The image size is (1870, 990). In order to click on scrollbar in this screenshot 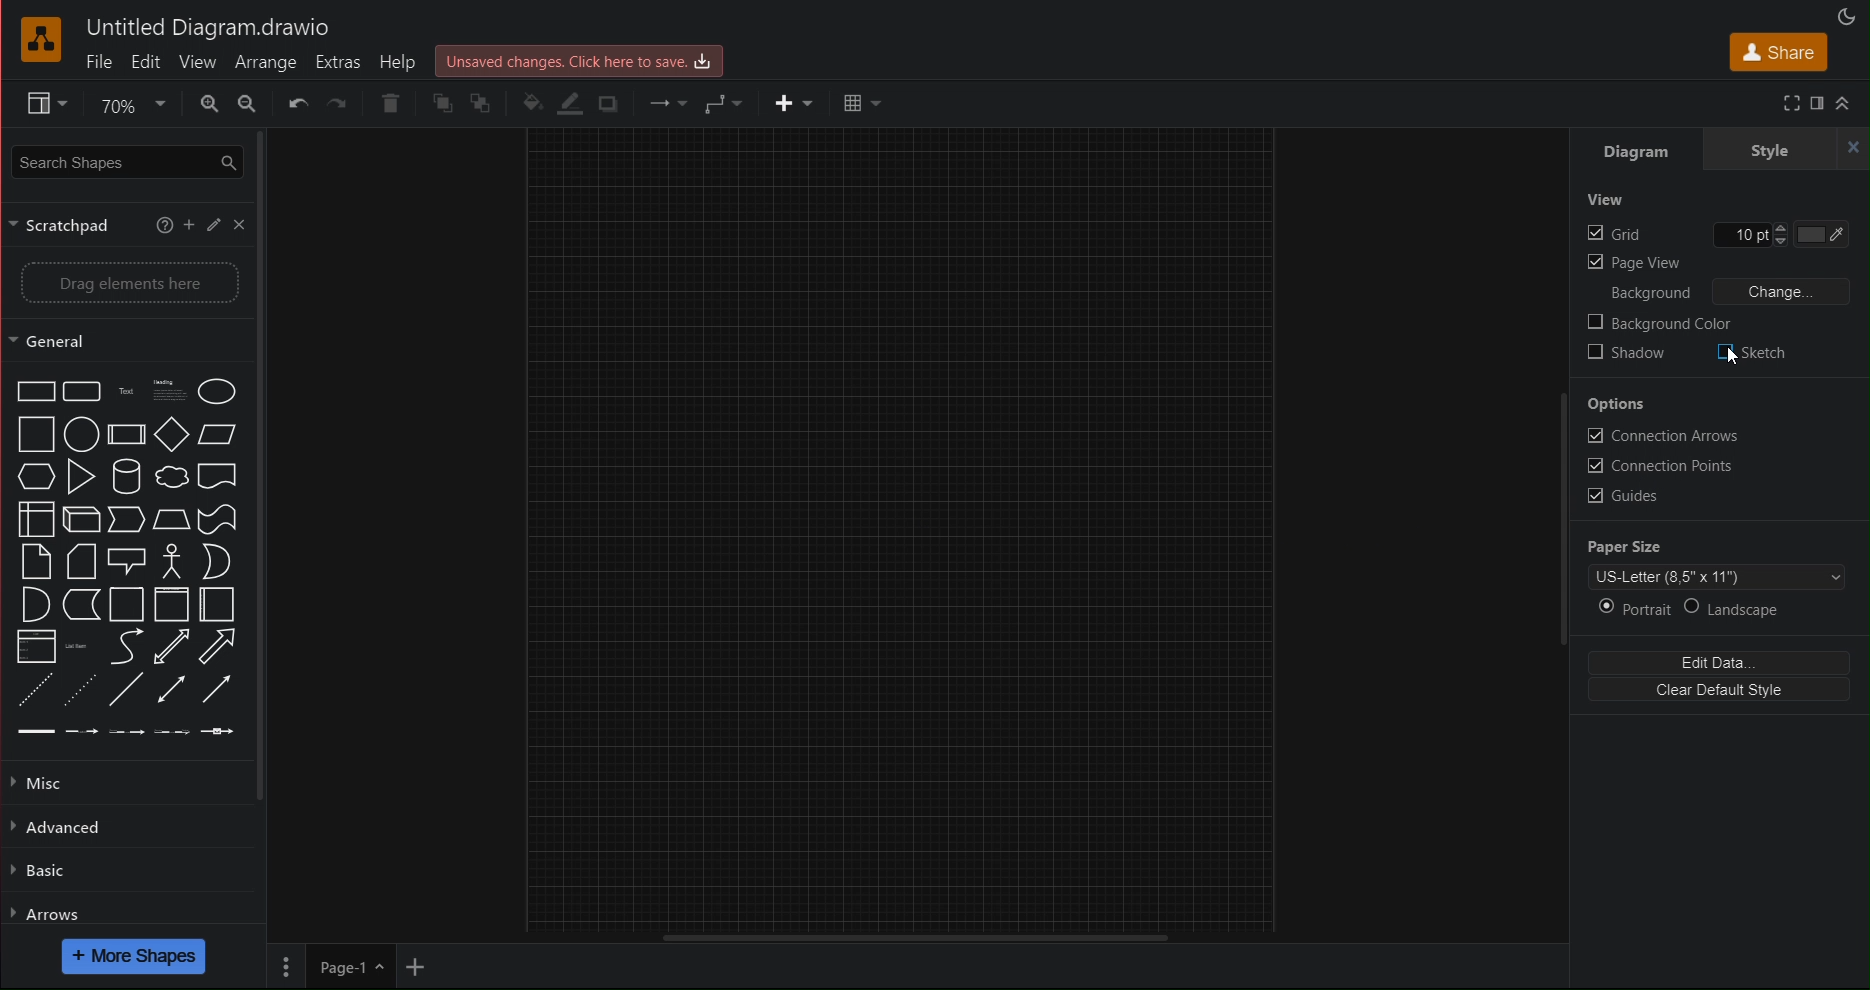, I will do `click(269, 465)`.